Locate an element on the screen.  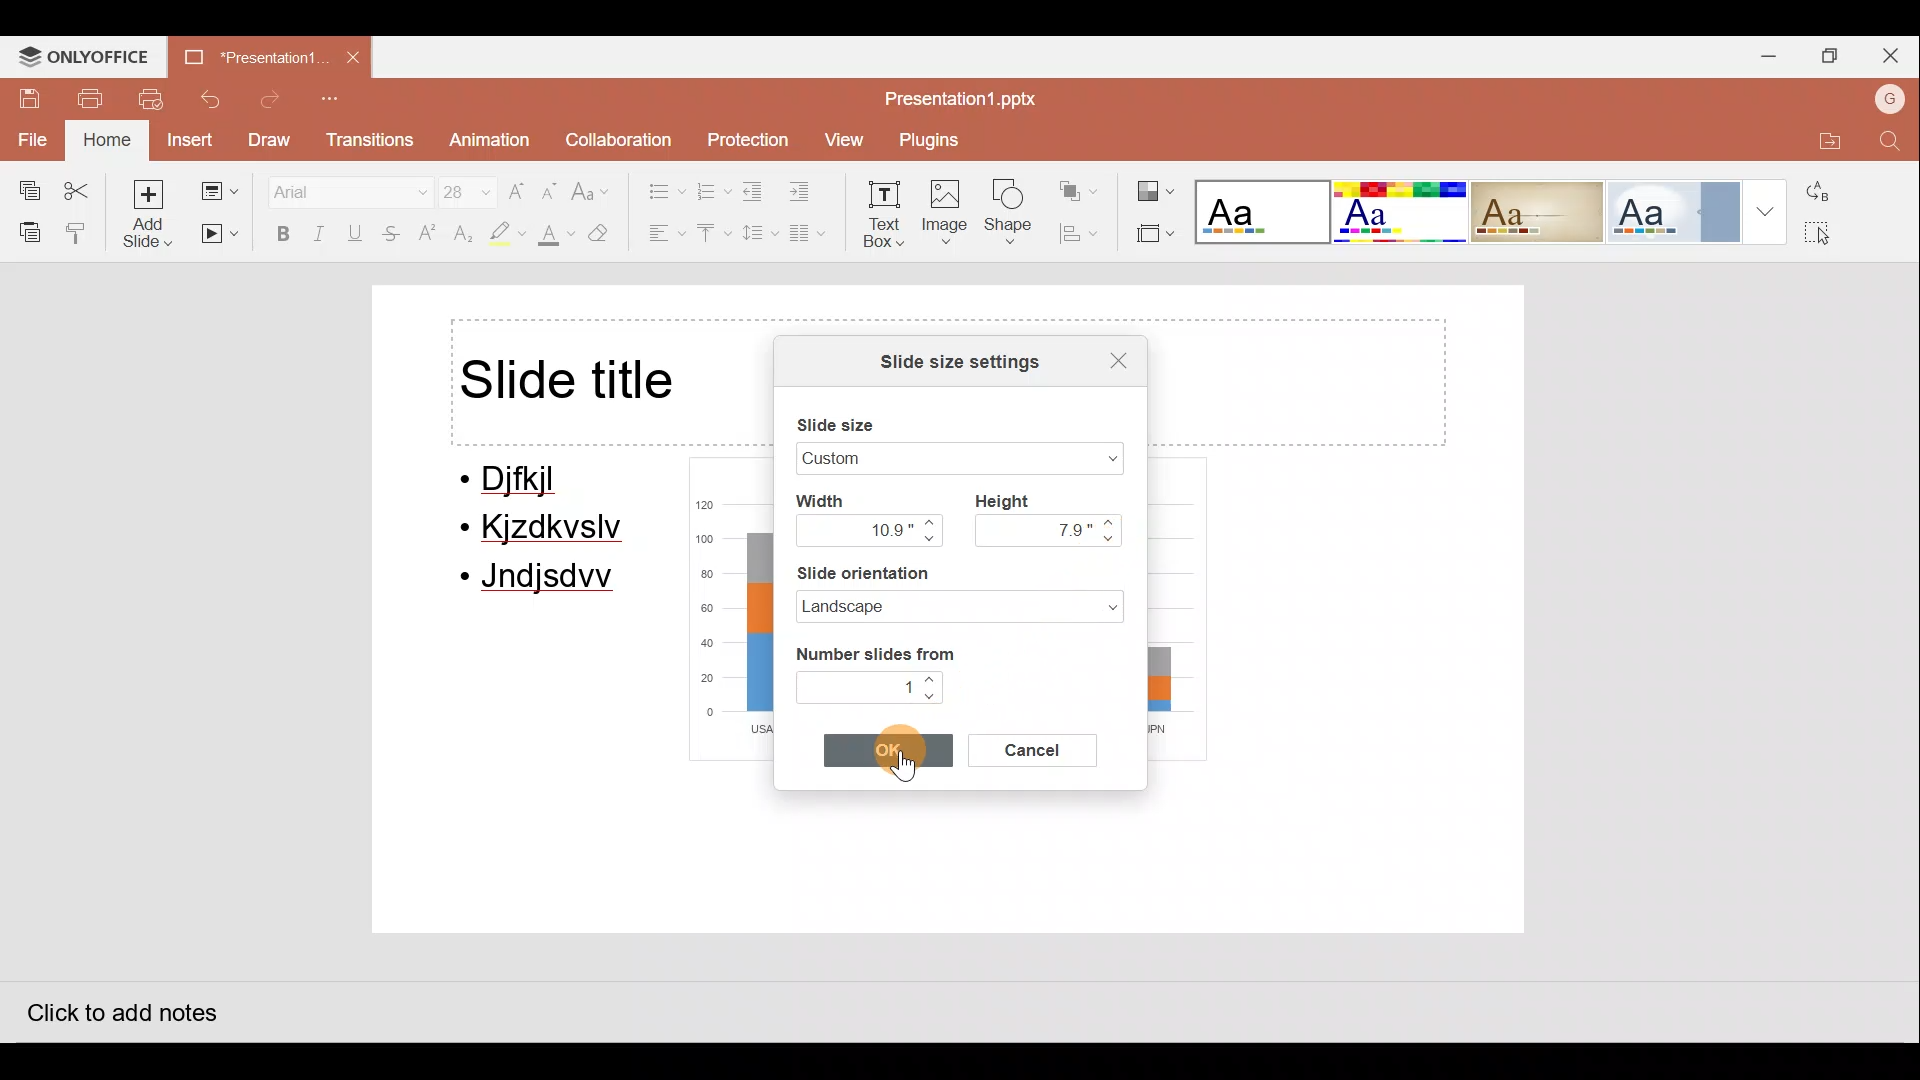
Widescreen is located at coordinates (895, 457).